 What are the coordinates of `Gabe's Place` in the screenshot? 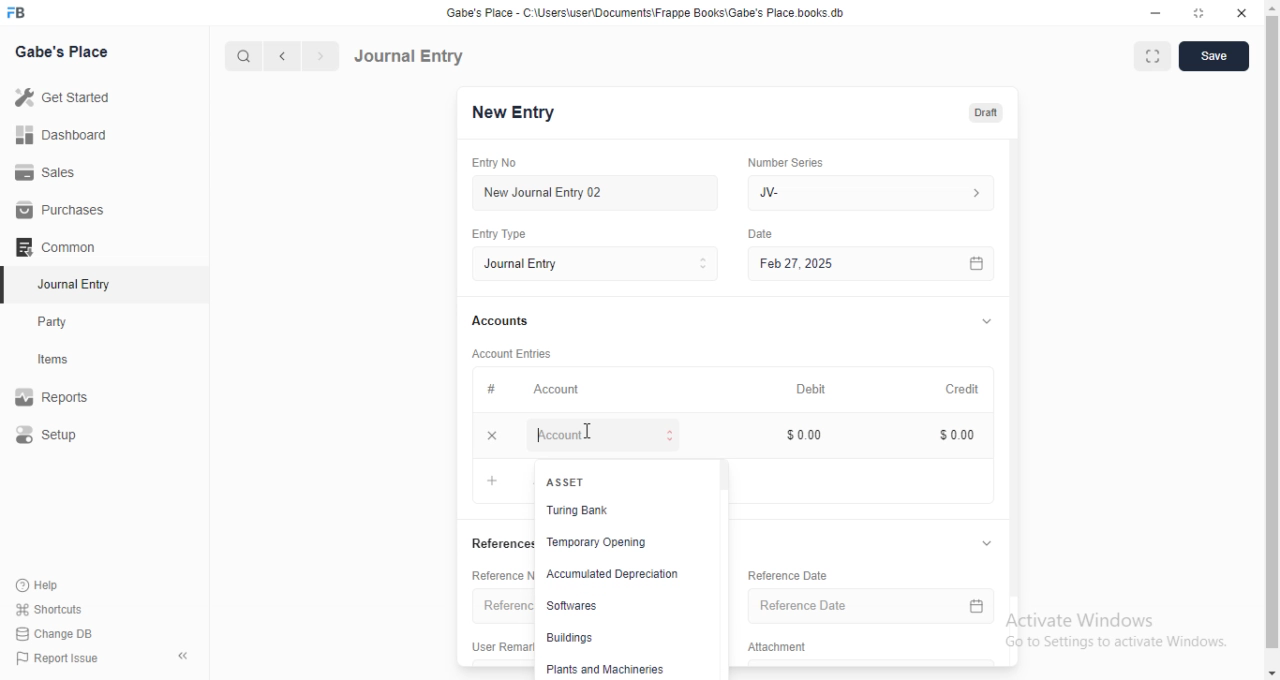 It's located at (63, 51).